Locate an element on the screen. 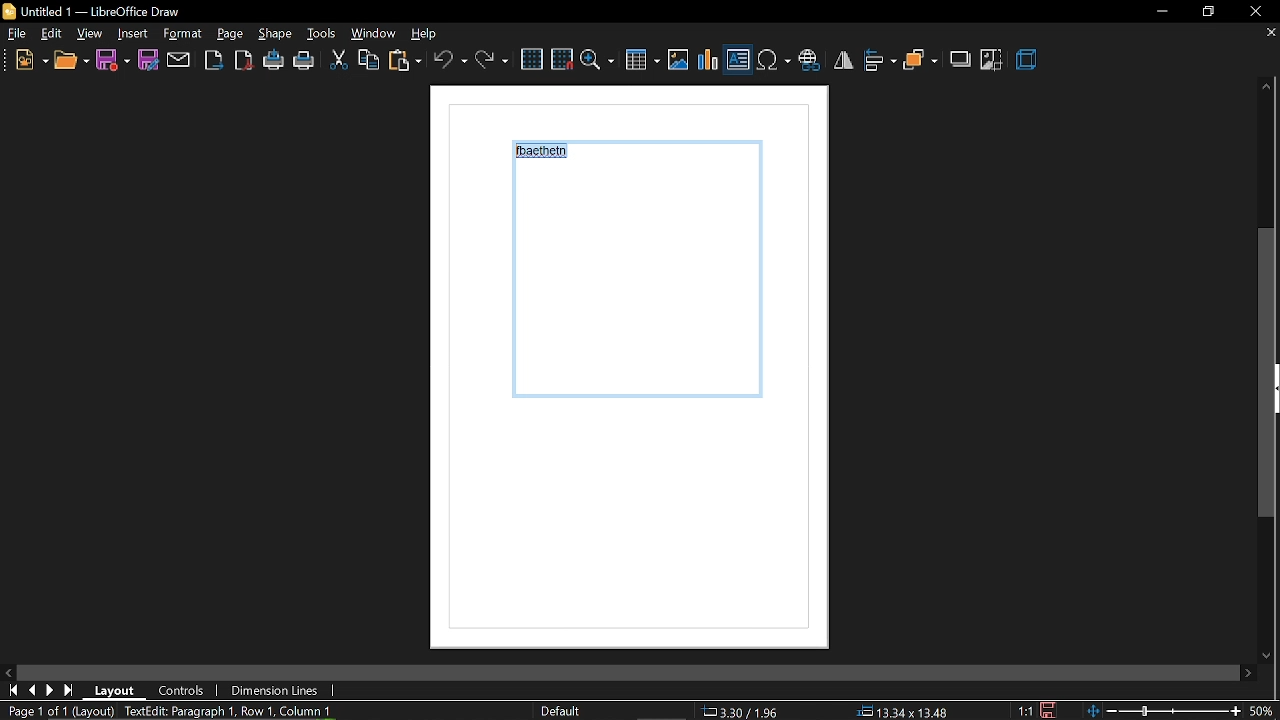 This screenshot has height=720, width=1280. shadow is located at coordinates (961, 60).